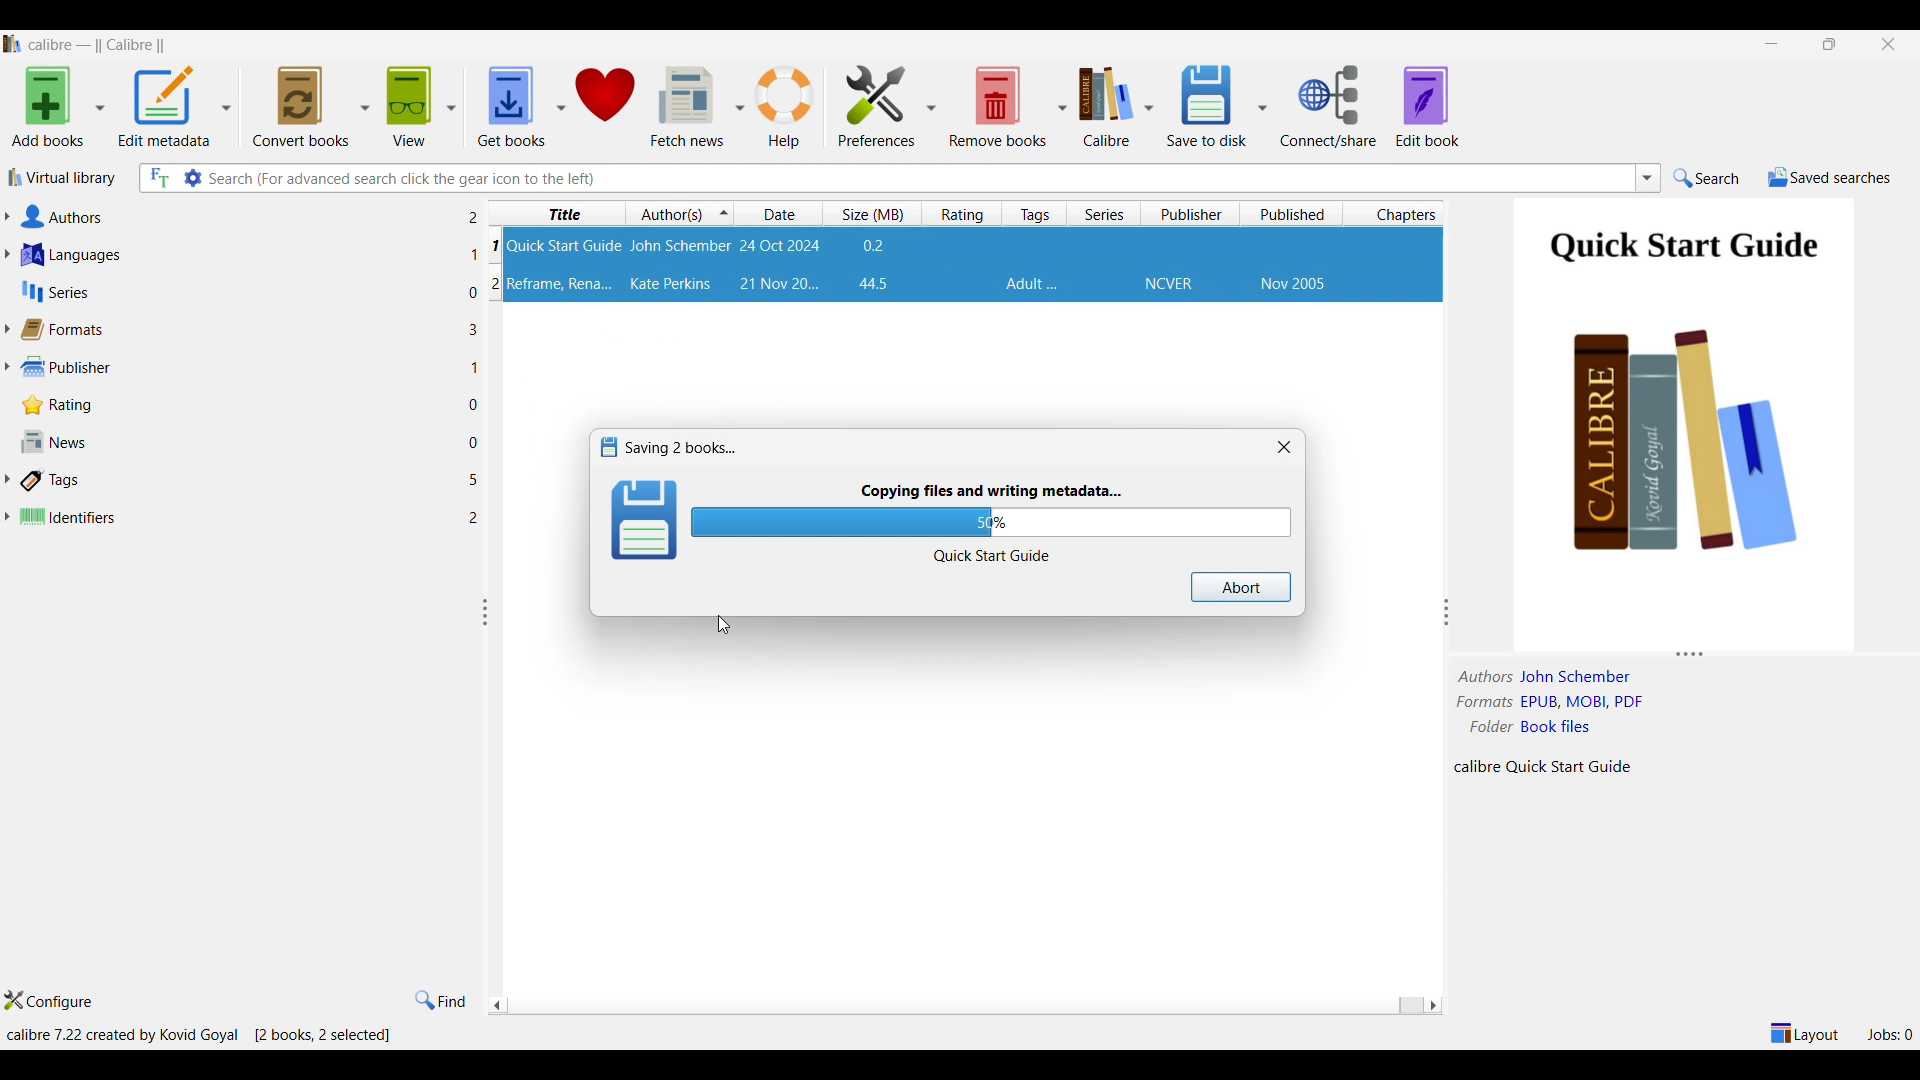 The width and height of the screenshot is (1920, 1080). I want to click on Publisher column, so click(1193, 213).